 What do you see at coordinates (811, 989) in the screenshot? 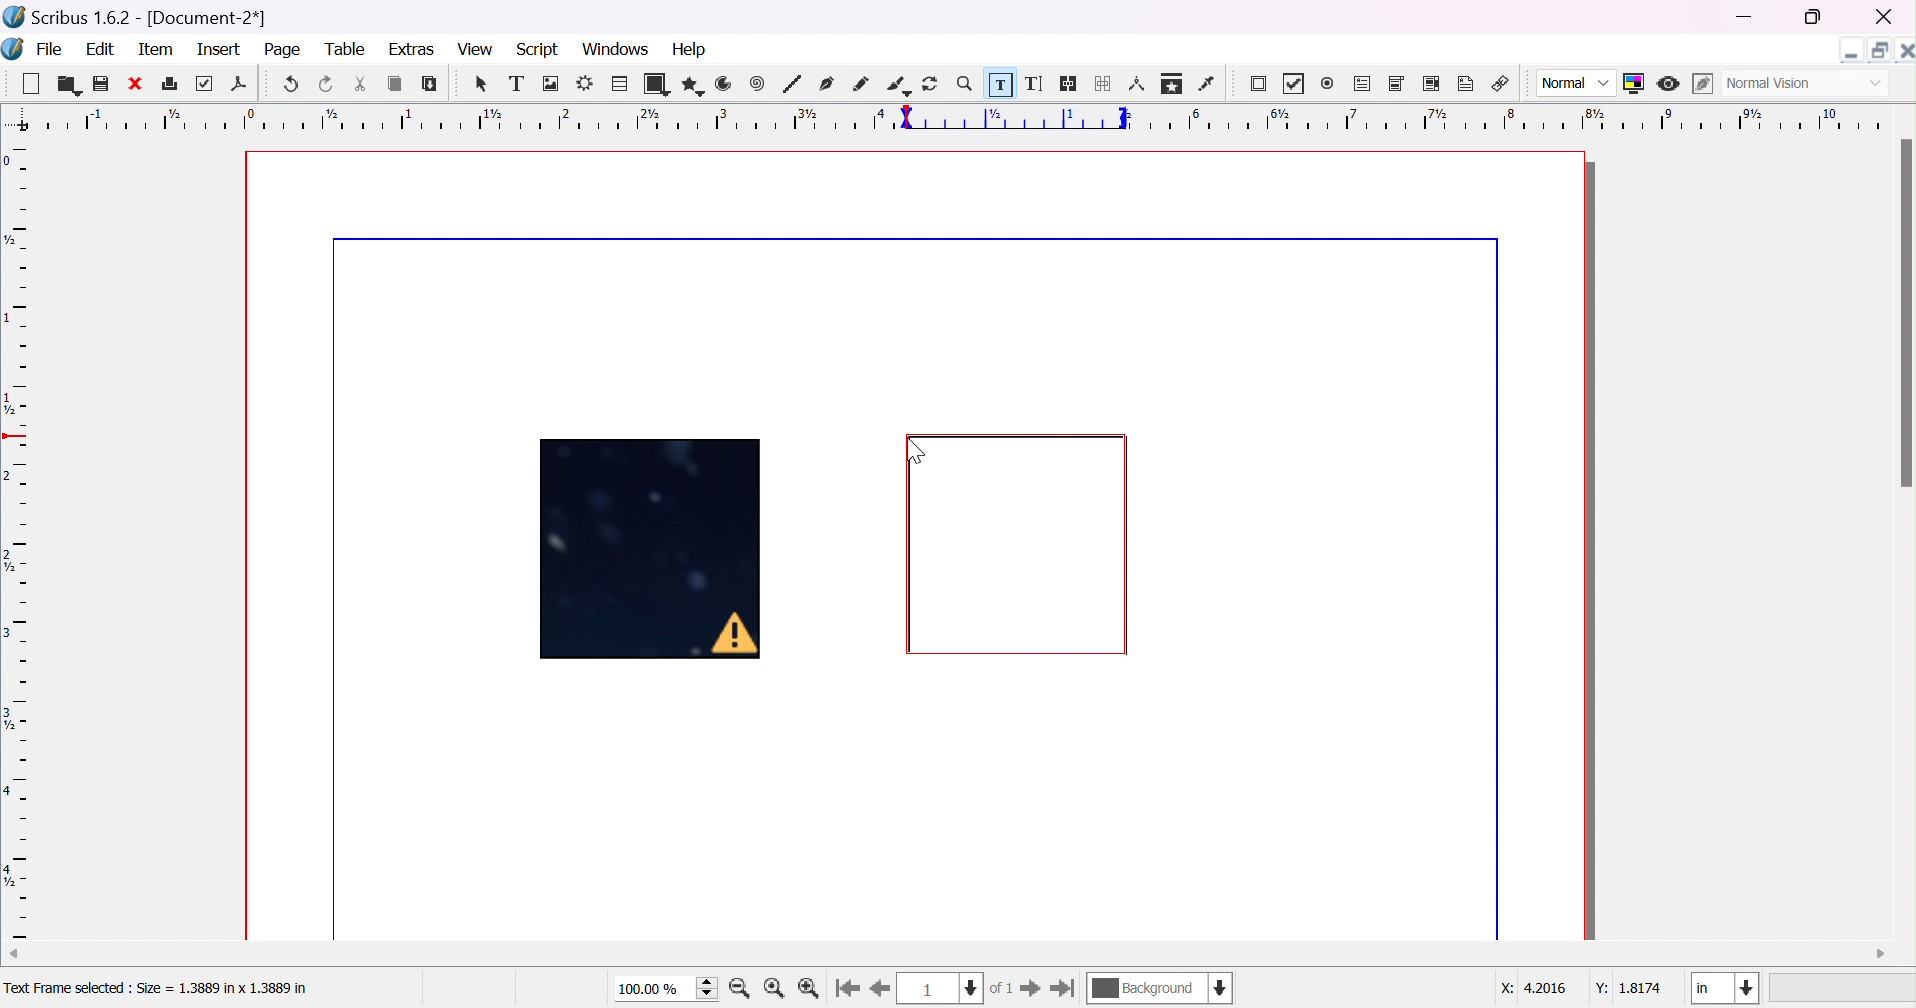
I see `zoom out` at bounding box center [811, 989].